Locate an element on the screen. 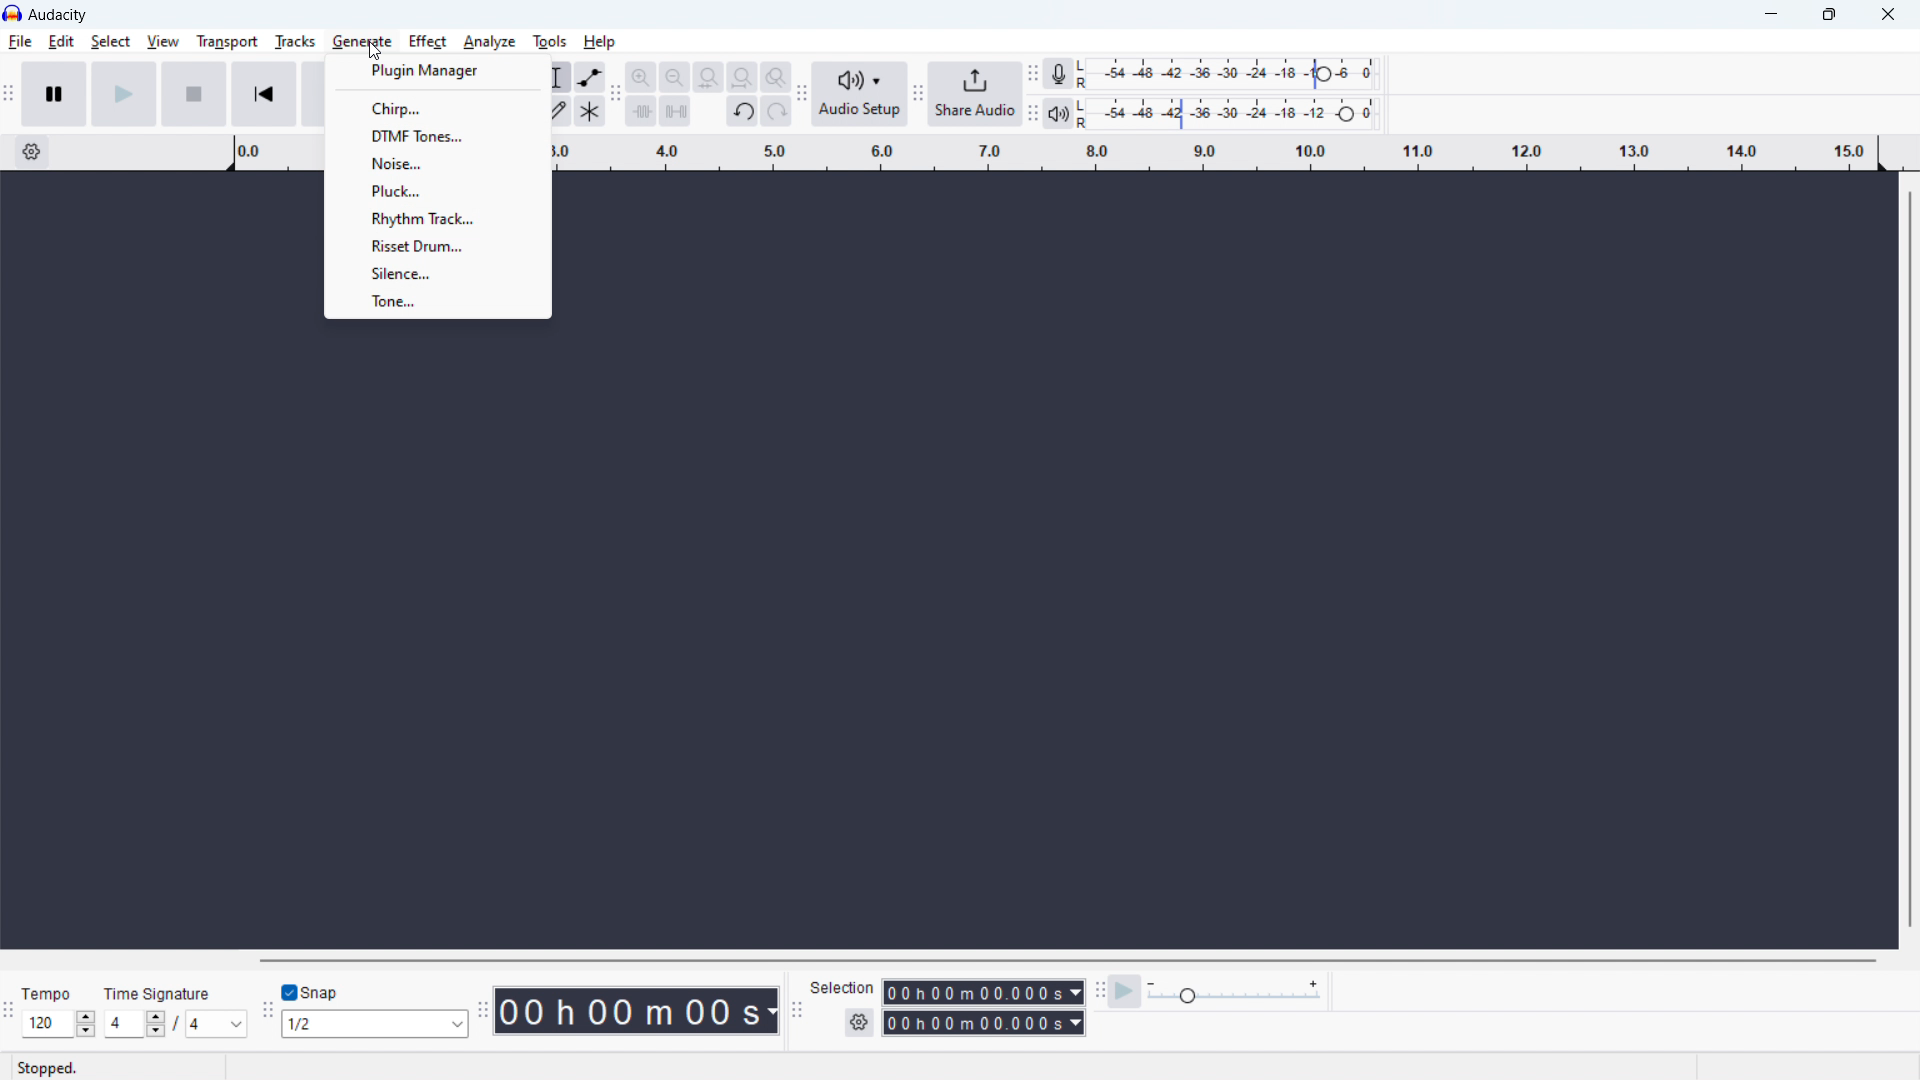 This screenshot has width=1920, height=1080. select snapping is located at coordinates (376, 1024).